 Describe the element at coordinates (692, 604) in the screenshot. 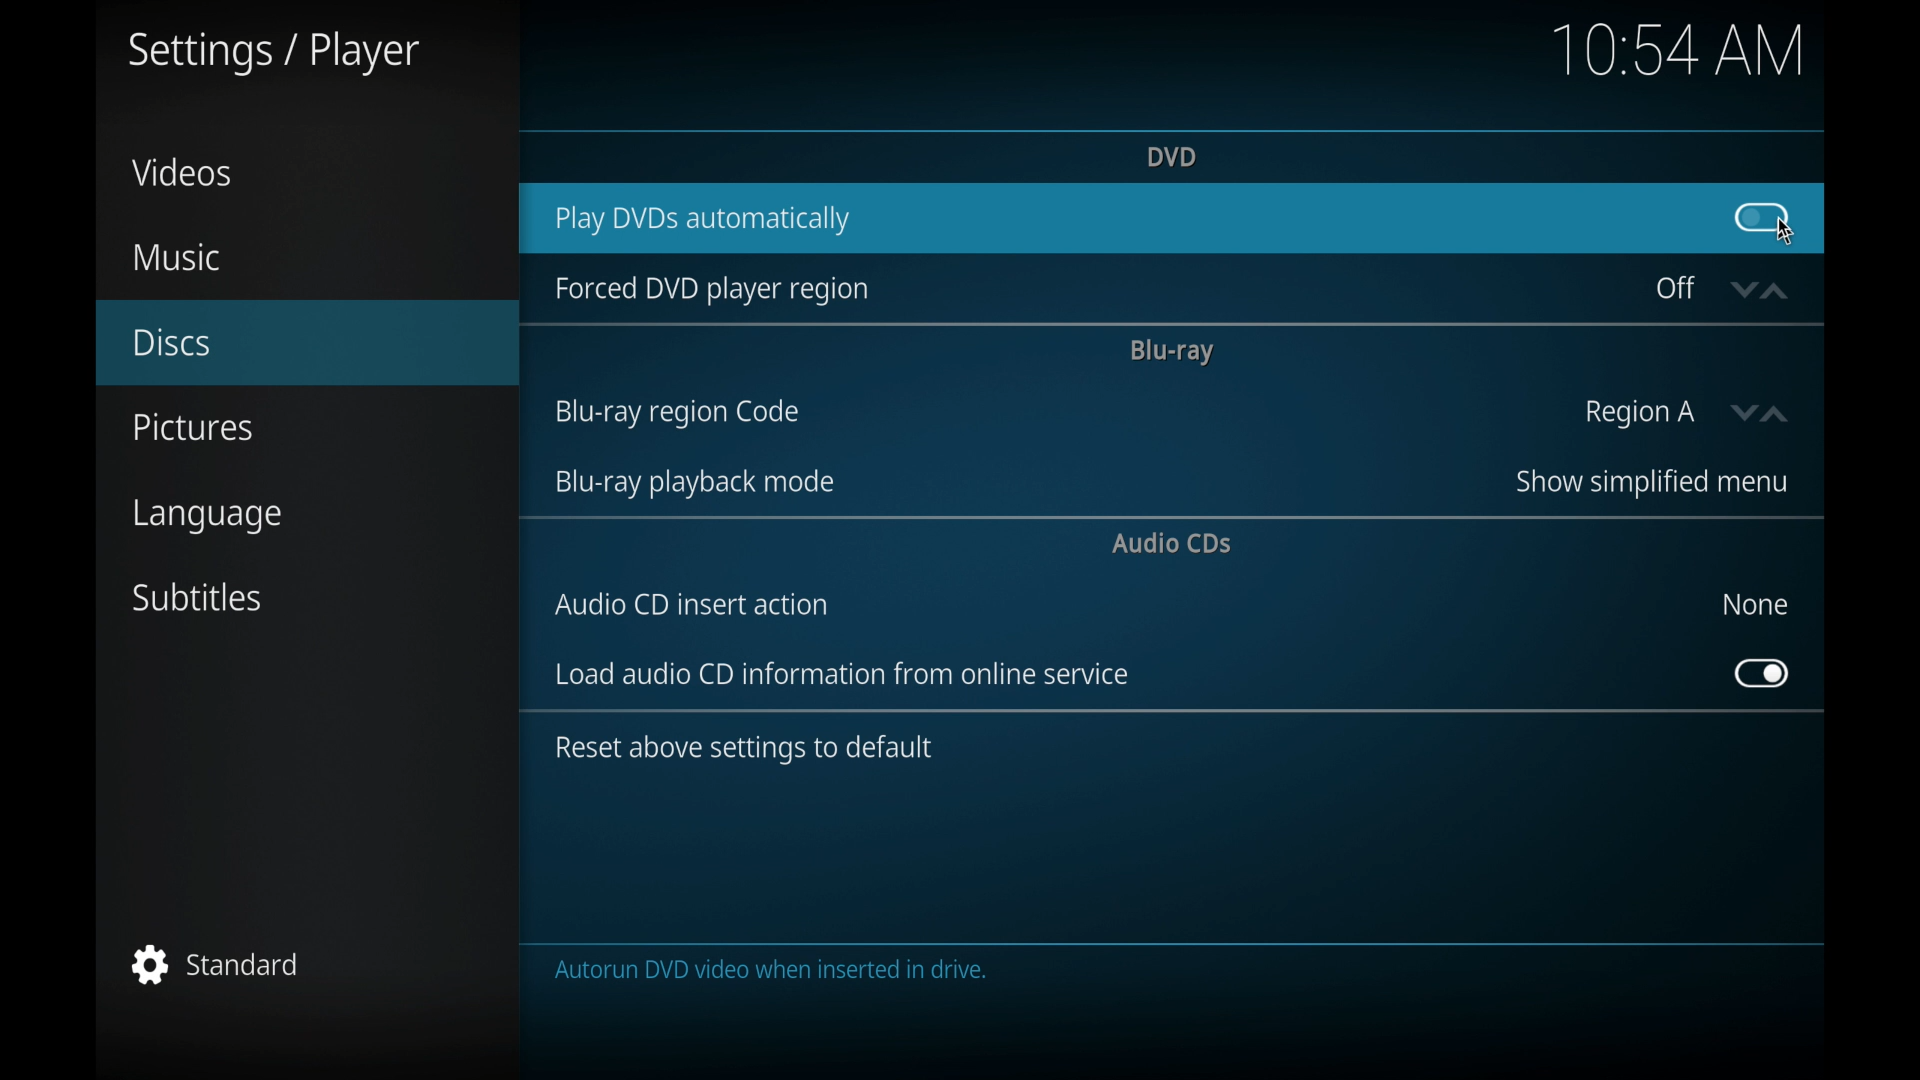

I see `audio cd insert action` at that location.